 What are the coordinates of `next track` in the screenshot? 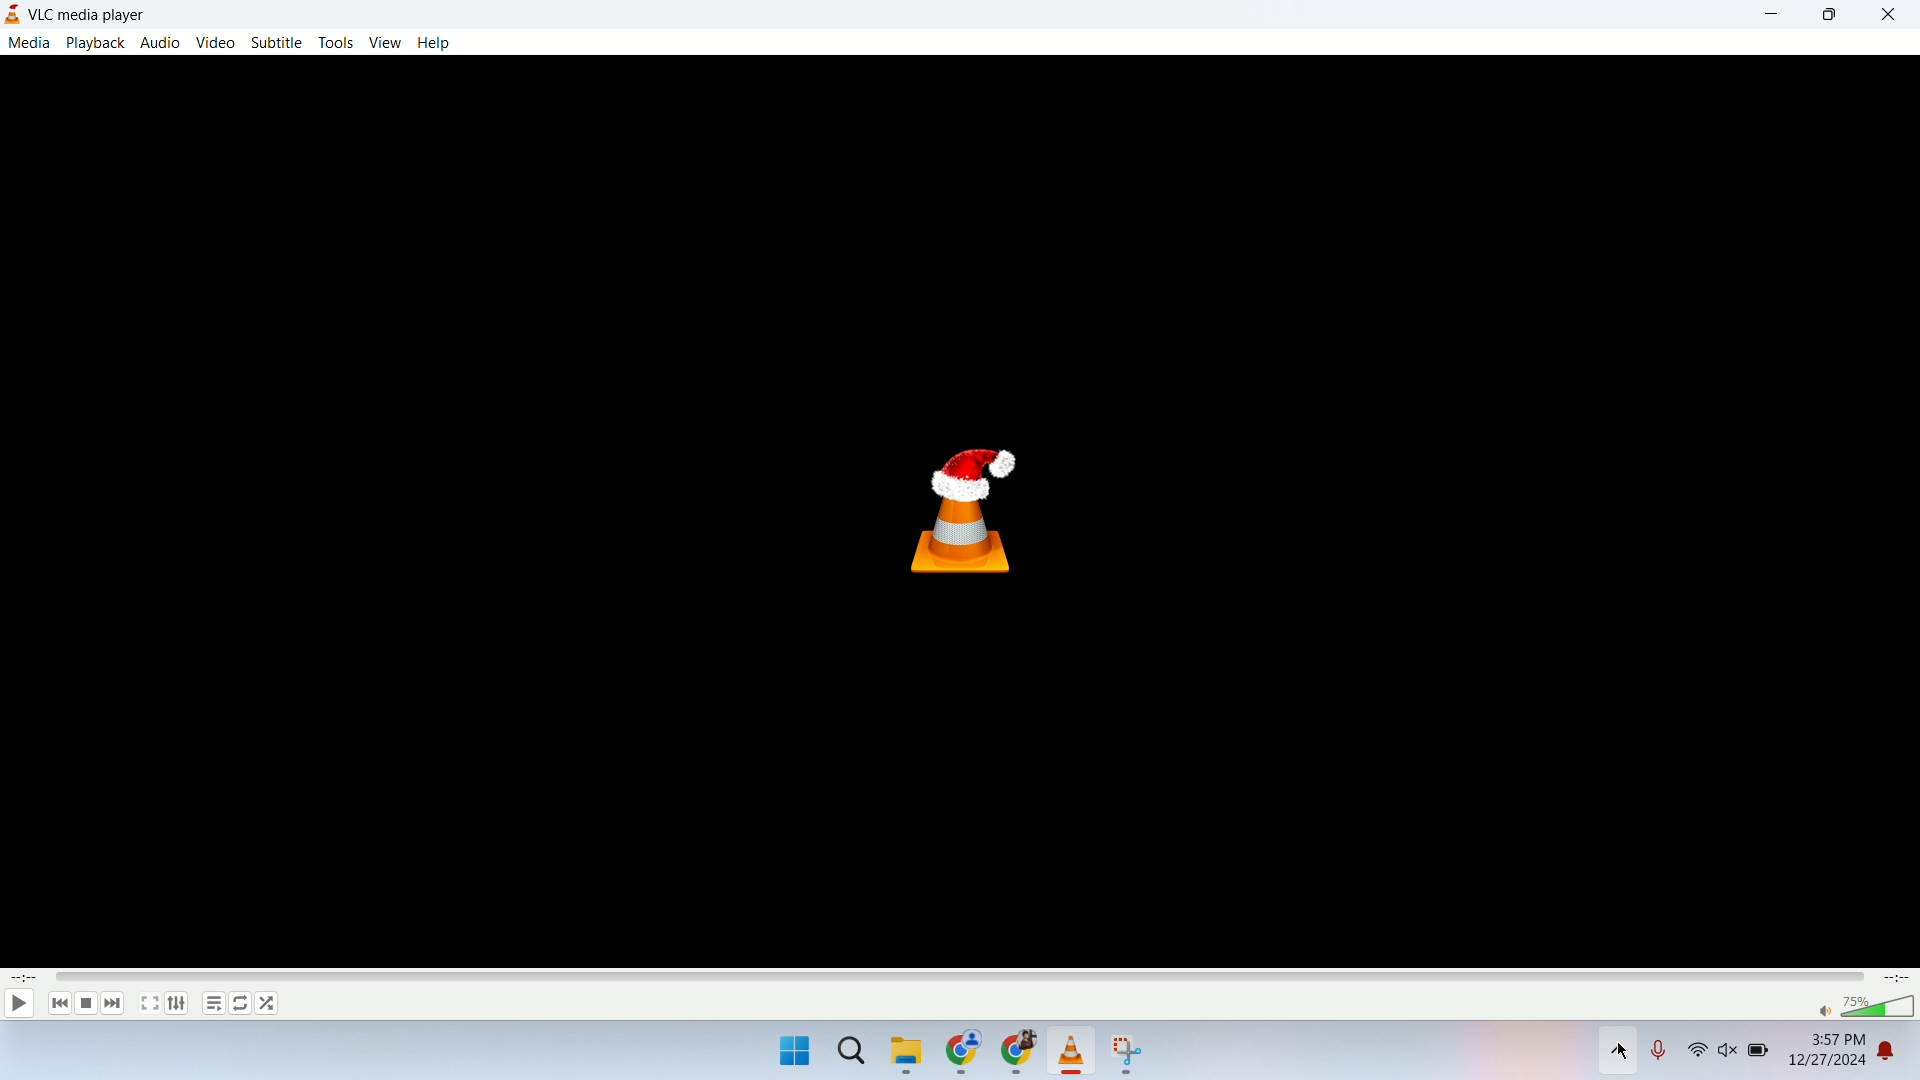 It's located at (113, 1003).